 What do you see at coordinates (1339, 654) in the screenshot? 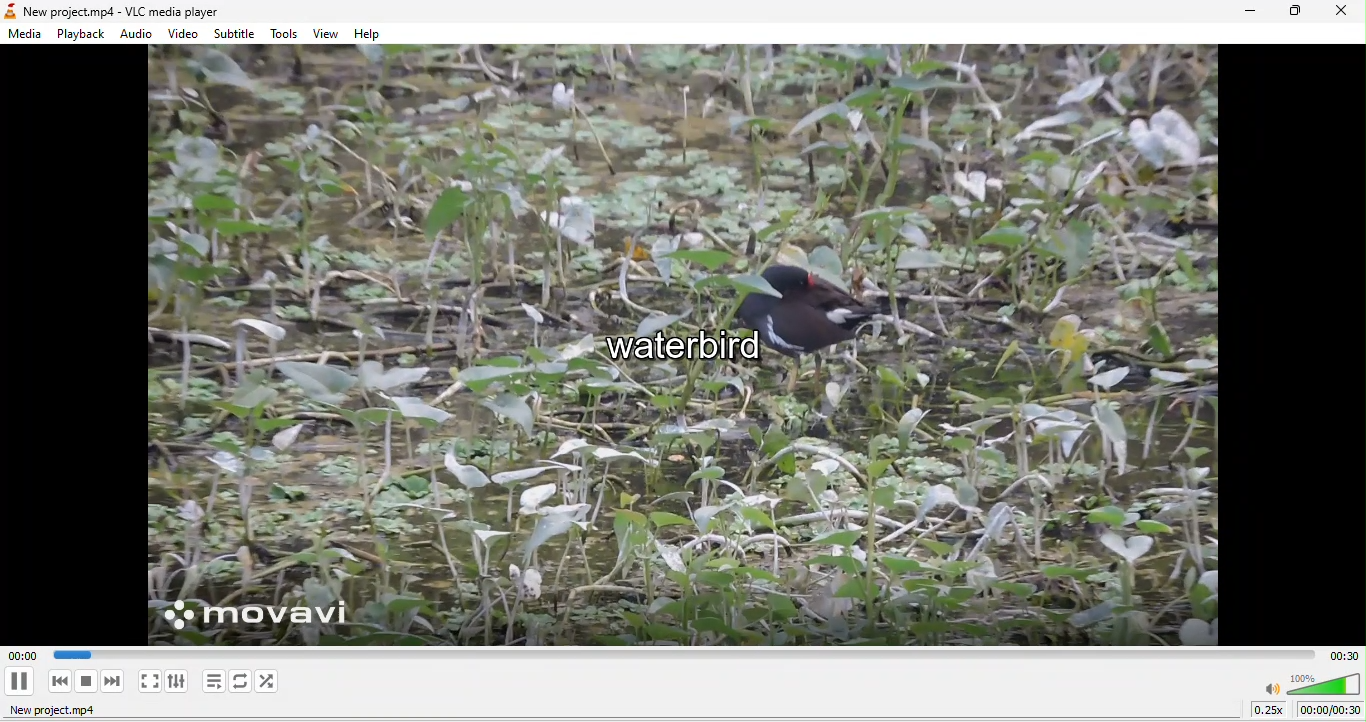
I see `total time` at bounding box center [1339, 654].